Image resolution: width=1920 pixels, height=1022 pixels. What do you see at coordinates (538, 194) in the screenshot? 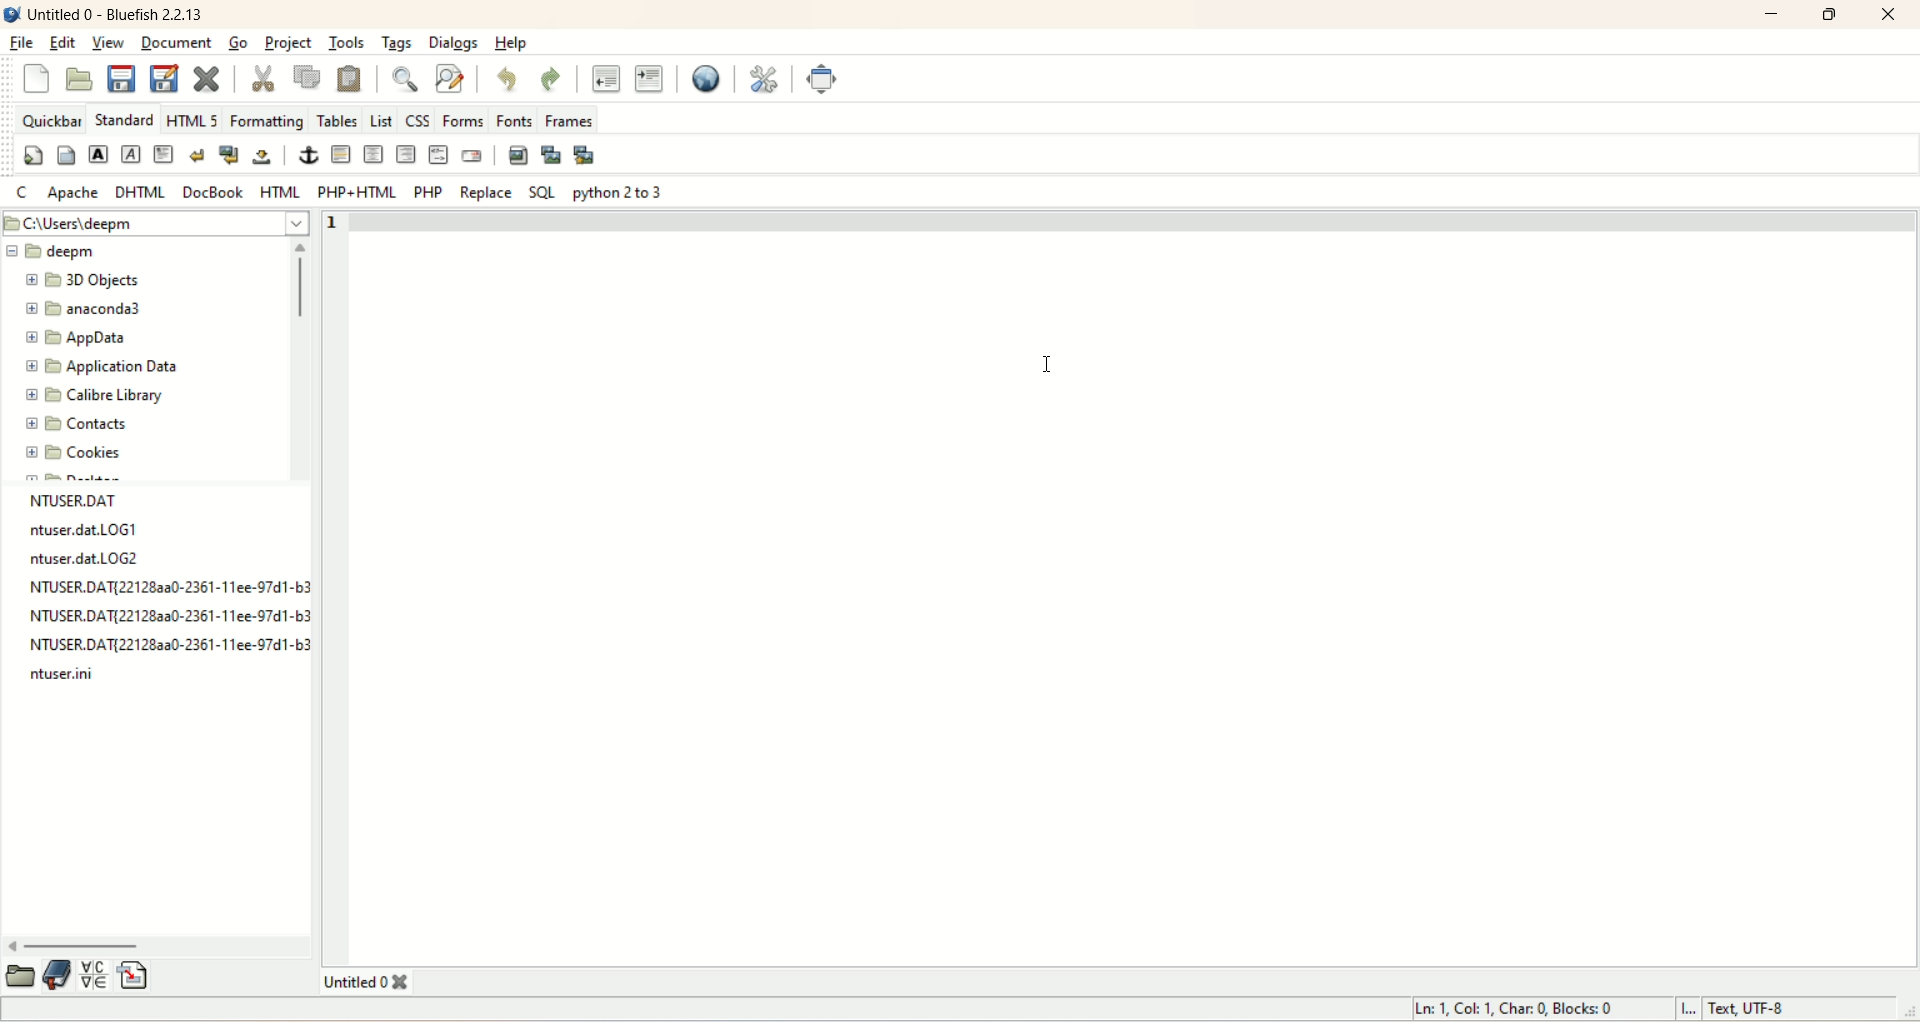
I see `SQL` at bounding box center [538, 194].